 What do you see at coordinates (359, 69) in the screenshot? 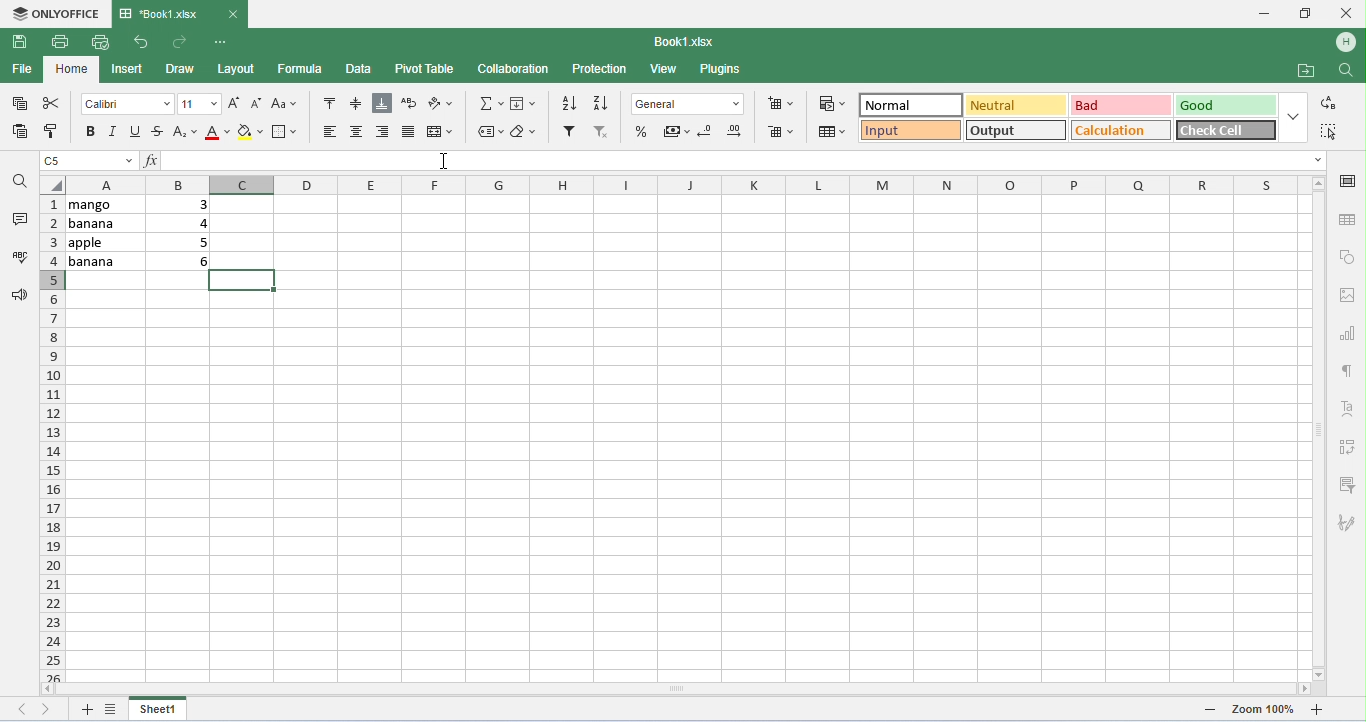
I see `data` at bounding box center [359, 69].